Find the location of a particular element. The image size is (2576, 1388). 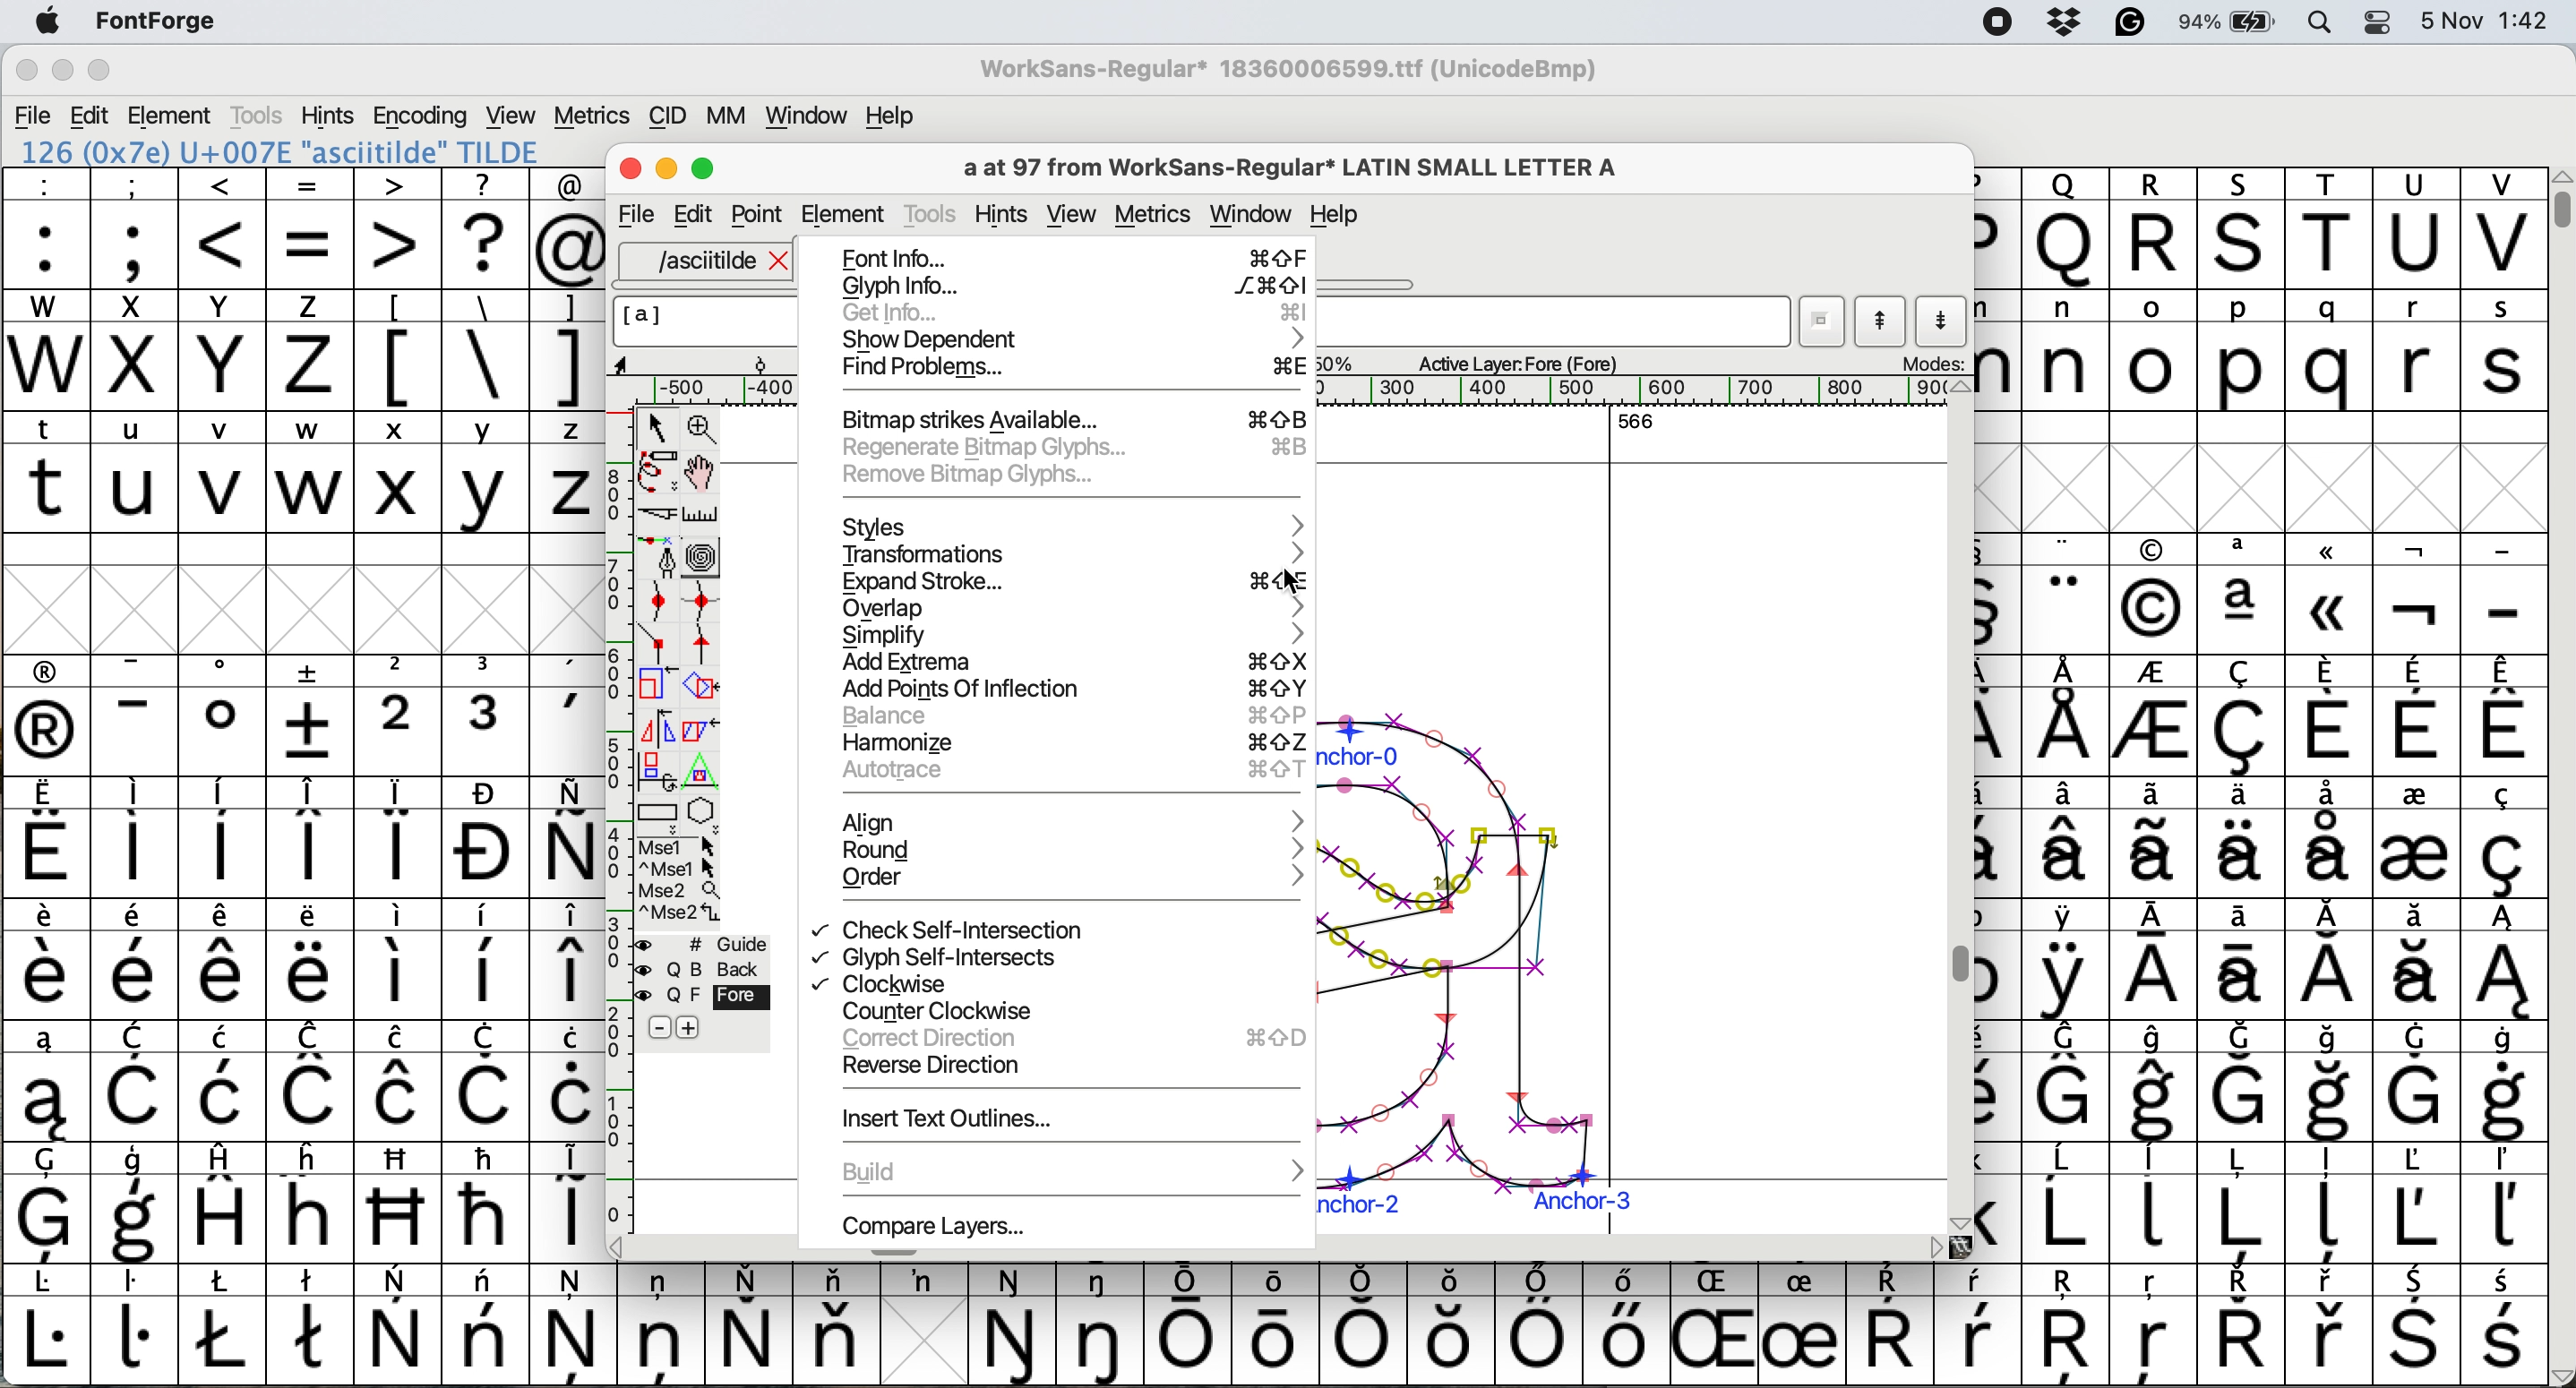

dropbox is located at coordinates (2058, 22).